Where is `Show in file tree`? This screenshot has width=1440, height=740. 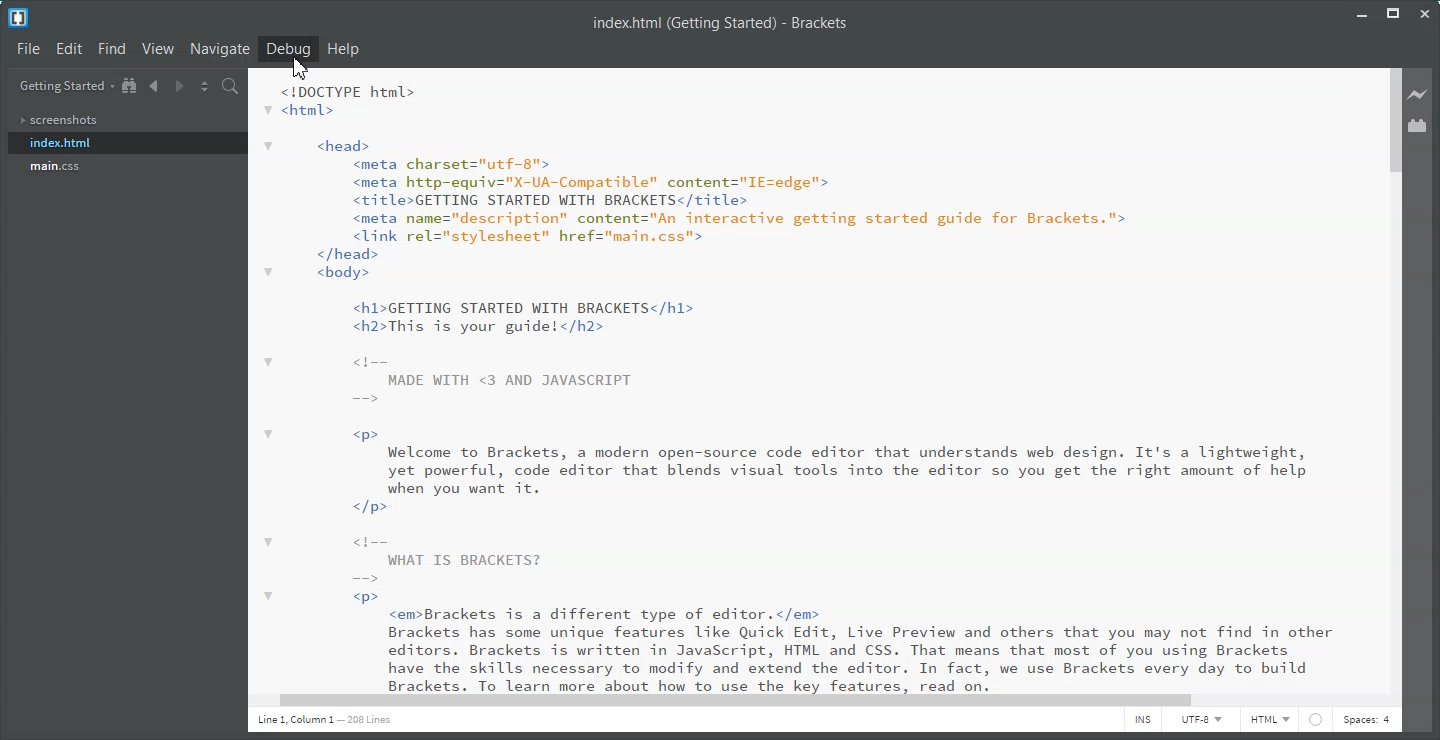 Show in file tree is located at coordinates (131, 86).